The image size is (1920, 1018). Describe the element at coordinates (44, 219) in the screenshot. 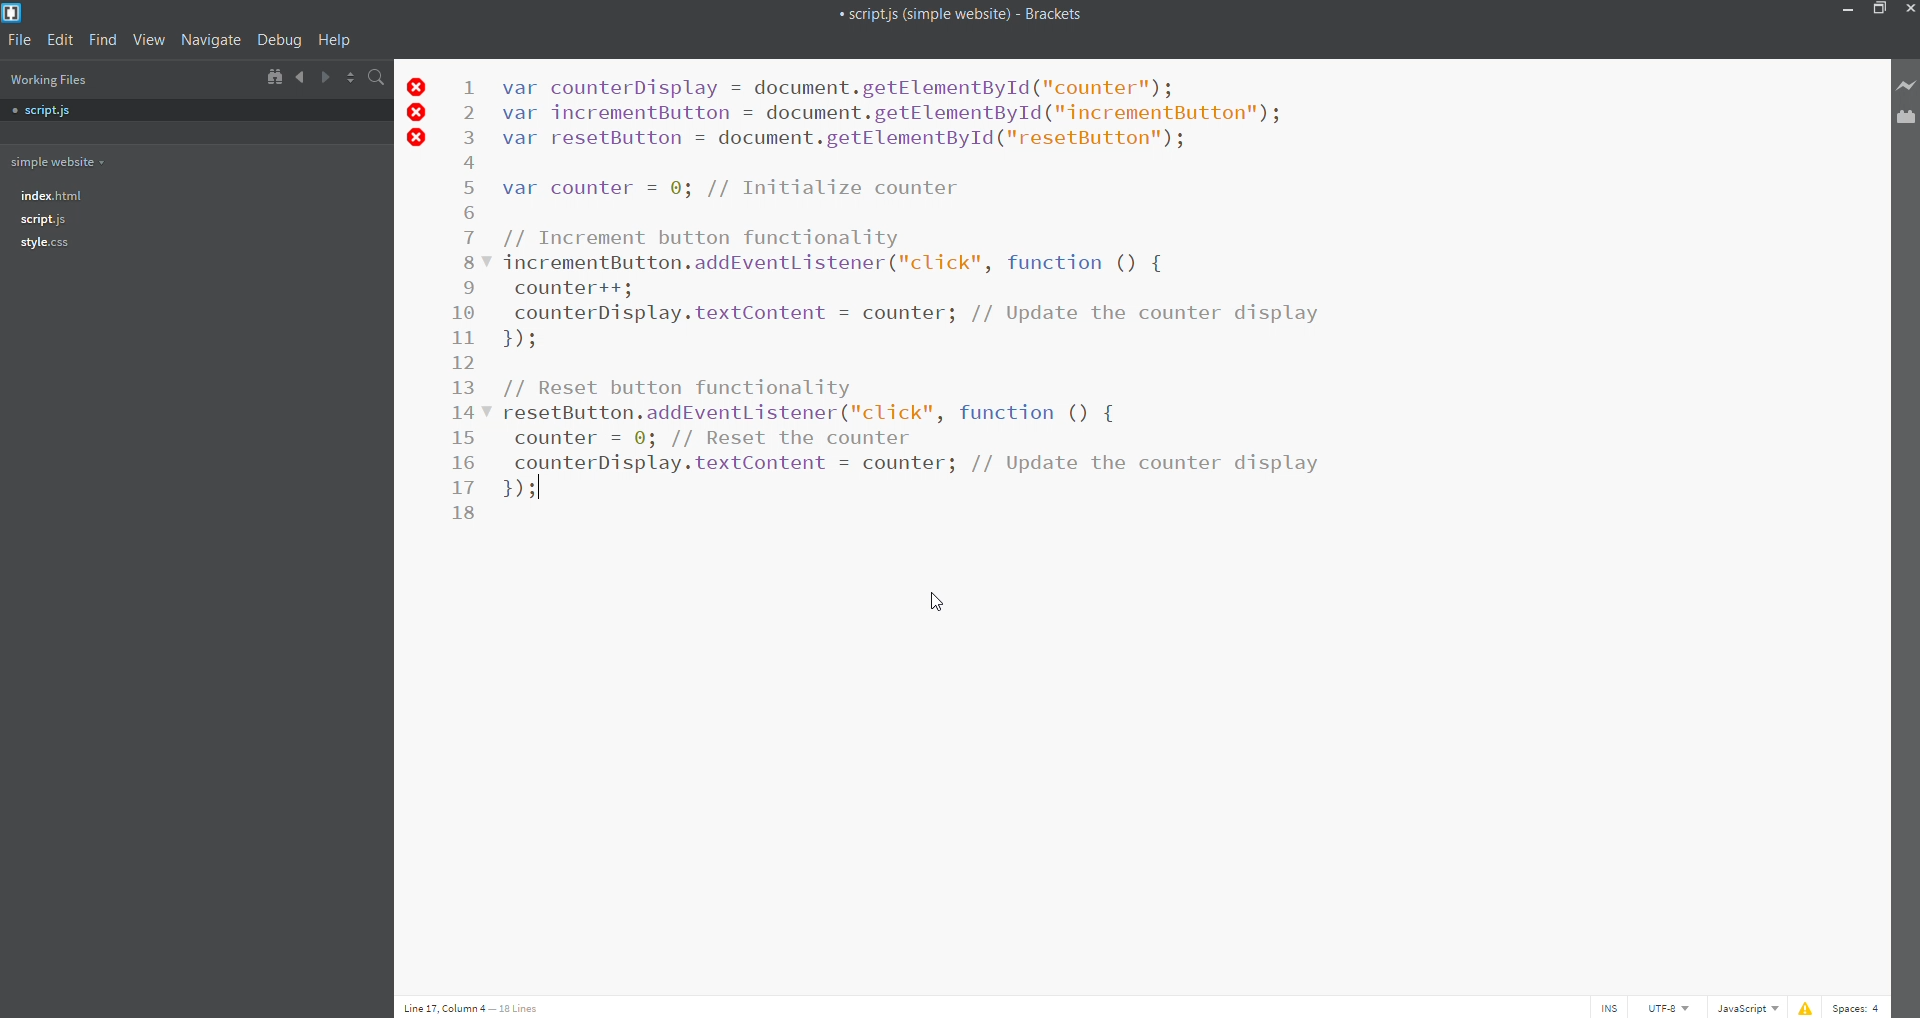

I see `script.js` at that location.